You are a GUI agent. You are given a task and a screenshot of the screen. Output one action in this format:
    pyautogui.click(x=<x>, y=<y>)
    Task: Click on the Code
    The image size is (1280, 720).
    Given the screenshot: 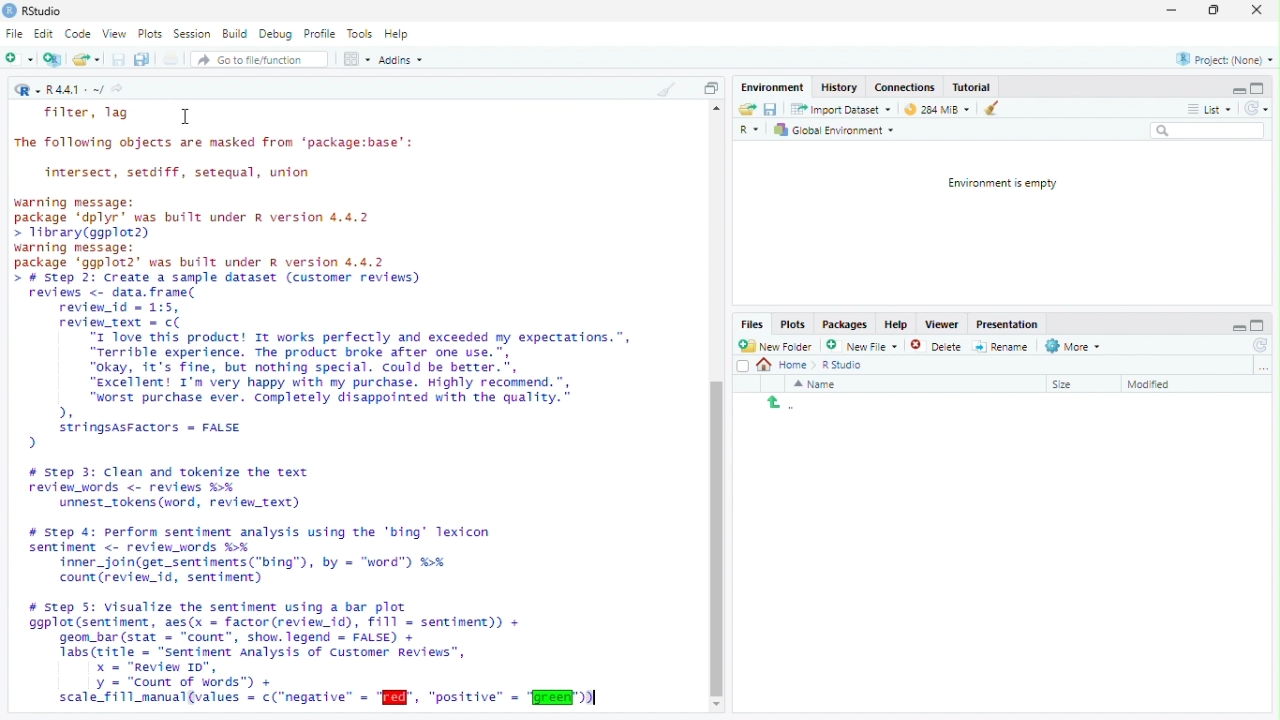 What is the action you would take?
    pyautogui.click(x=78, y=33)
    